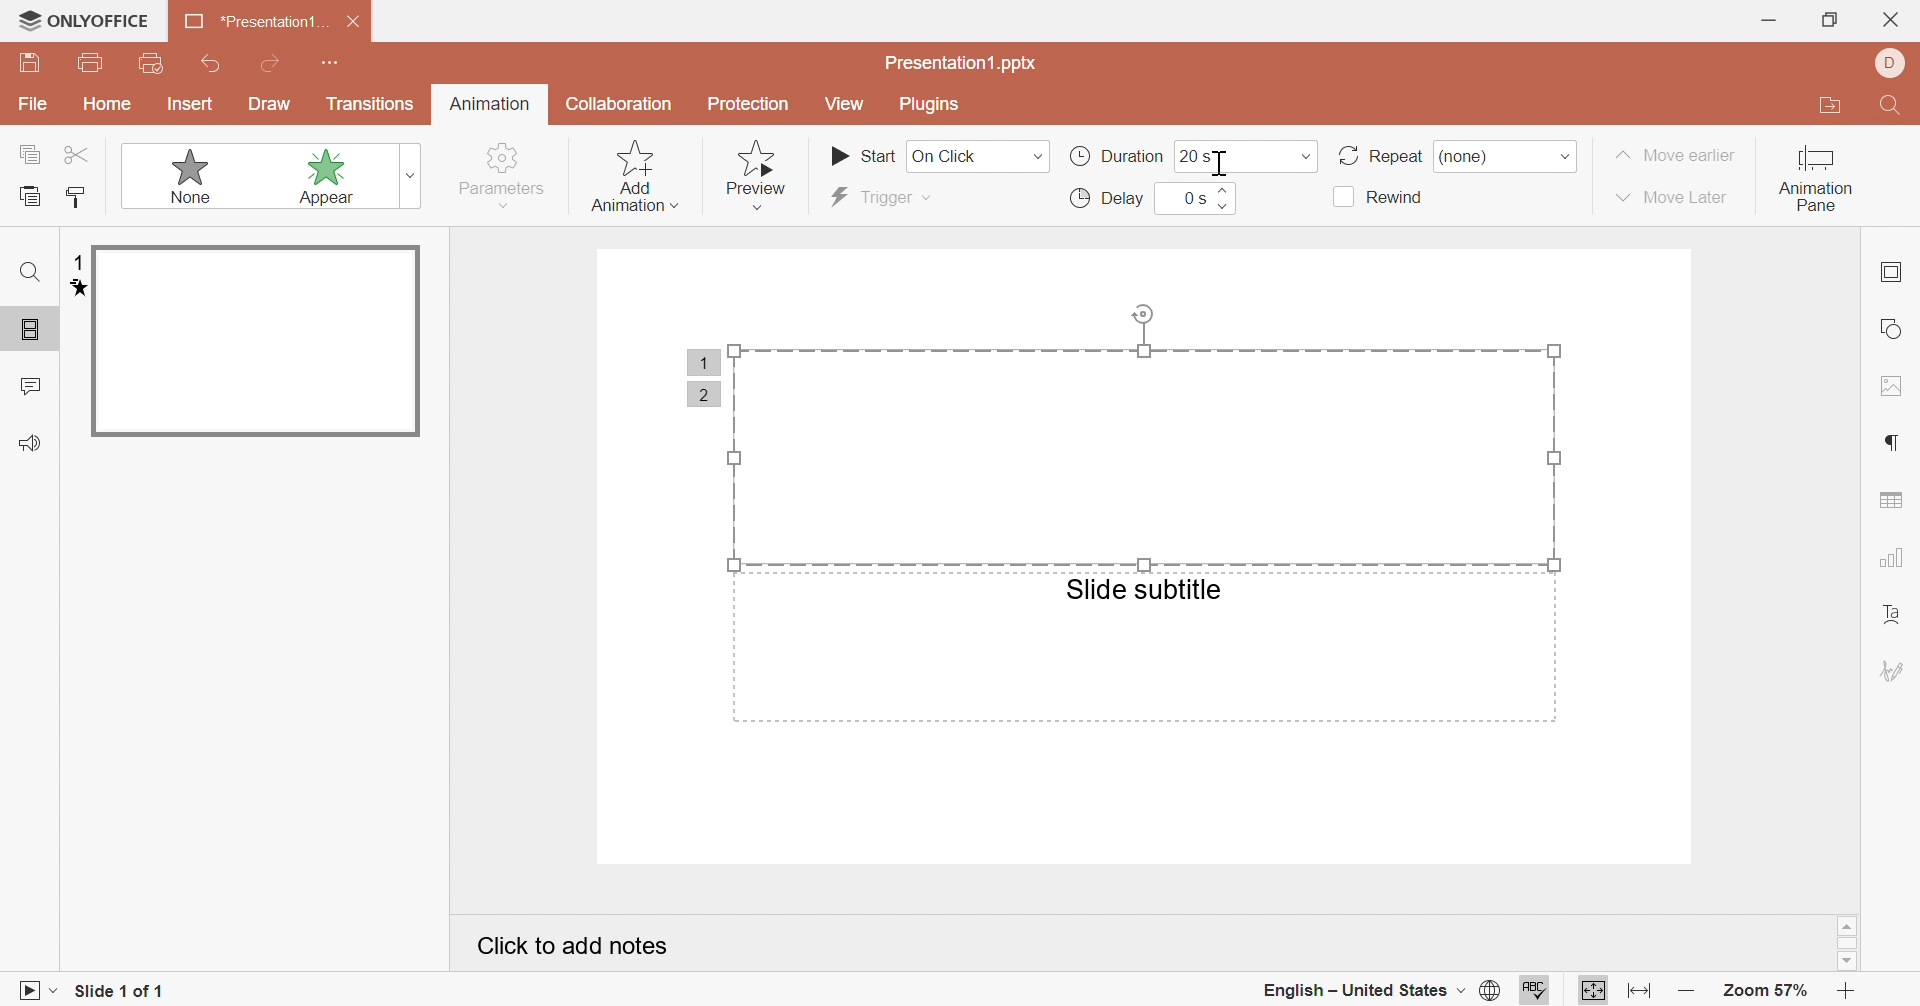 The height and width of the screenshot is (1006, 1920). I want to click on shape settings, so click(1890, 327).